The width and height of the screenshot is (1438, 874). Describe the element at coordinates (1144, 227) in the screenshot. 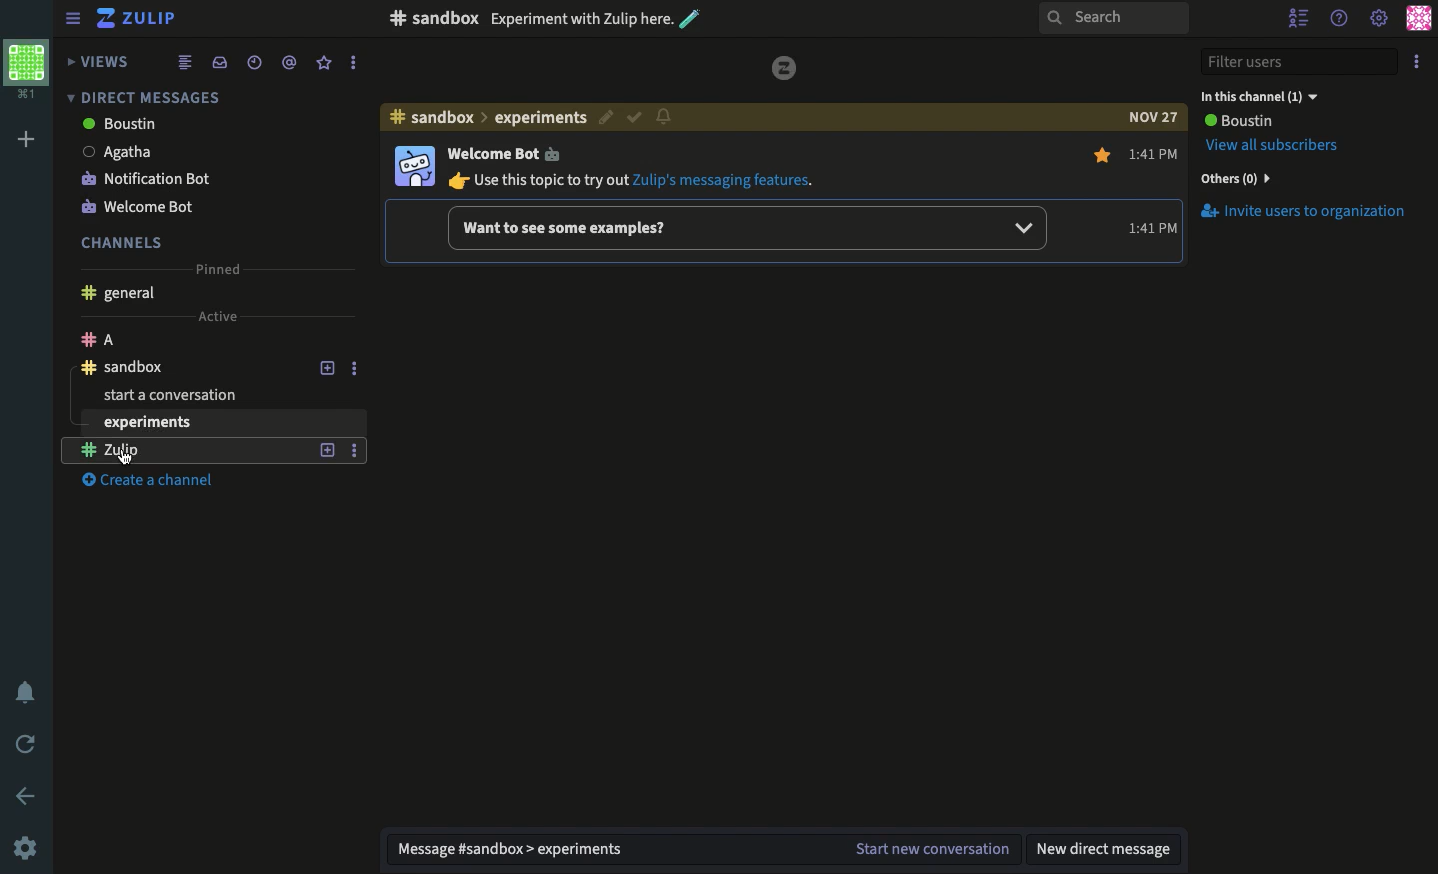

I see `time` at that location.